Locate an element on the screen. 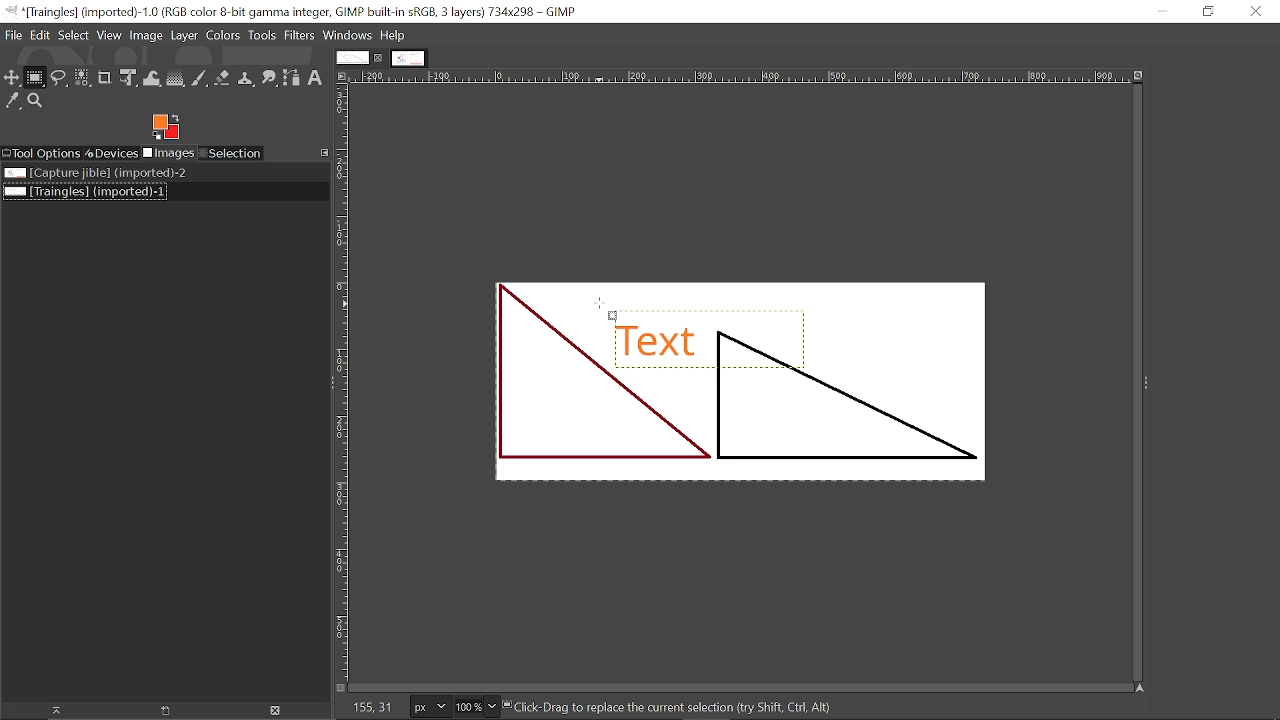 This screenshot has width=1280, height=720. vertical label is located at coordinates (343, 384).